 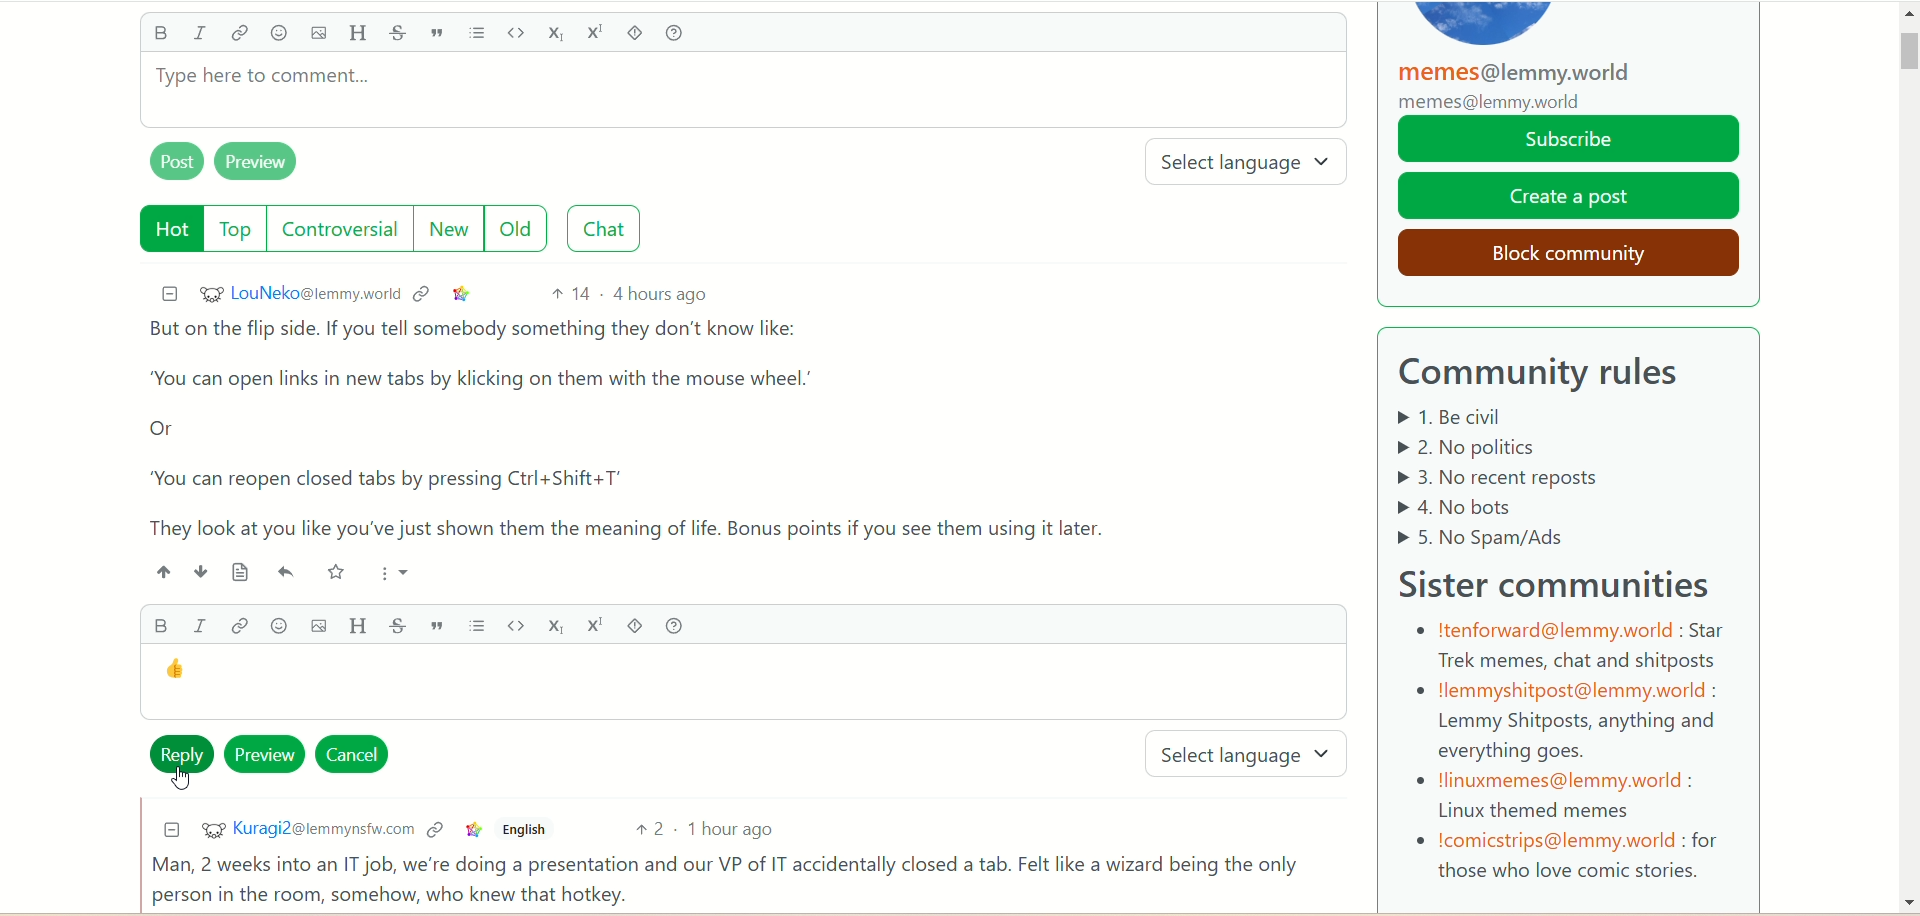 I want to click on bold, so click(x=159, y=36).